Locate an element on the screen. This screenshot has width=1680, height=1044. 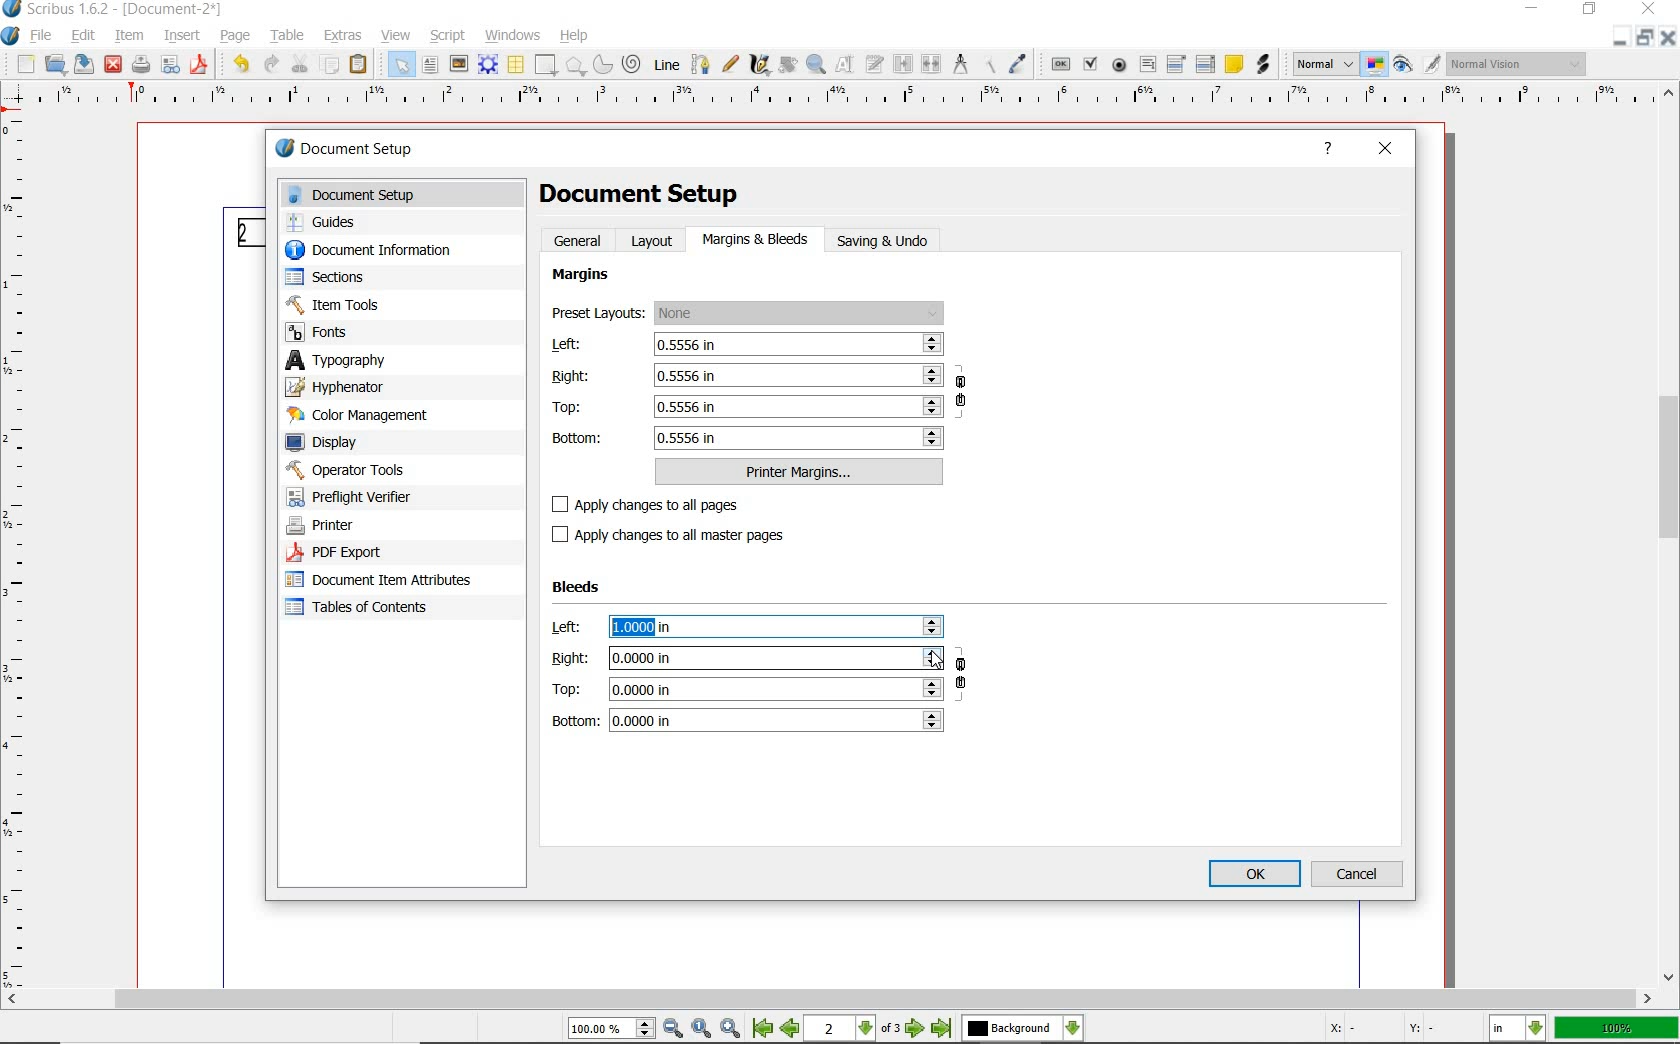
scrollbar is located at coordinates (1670, 535).